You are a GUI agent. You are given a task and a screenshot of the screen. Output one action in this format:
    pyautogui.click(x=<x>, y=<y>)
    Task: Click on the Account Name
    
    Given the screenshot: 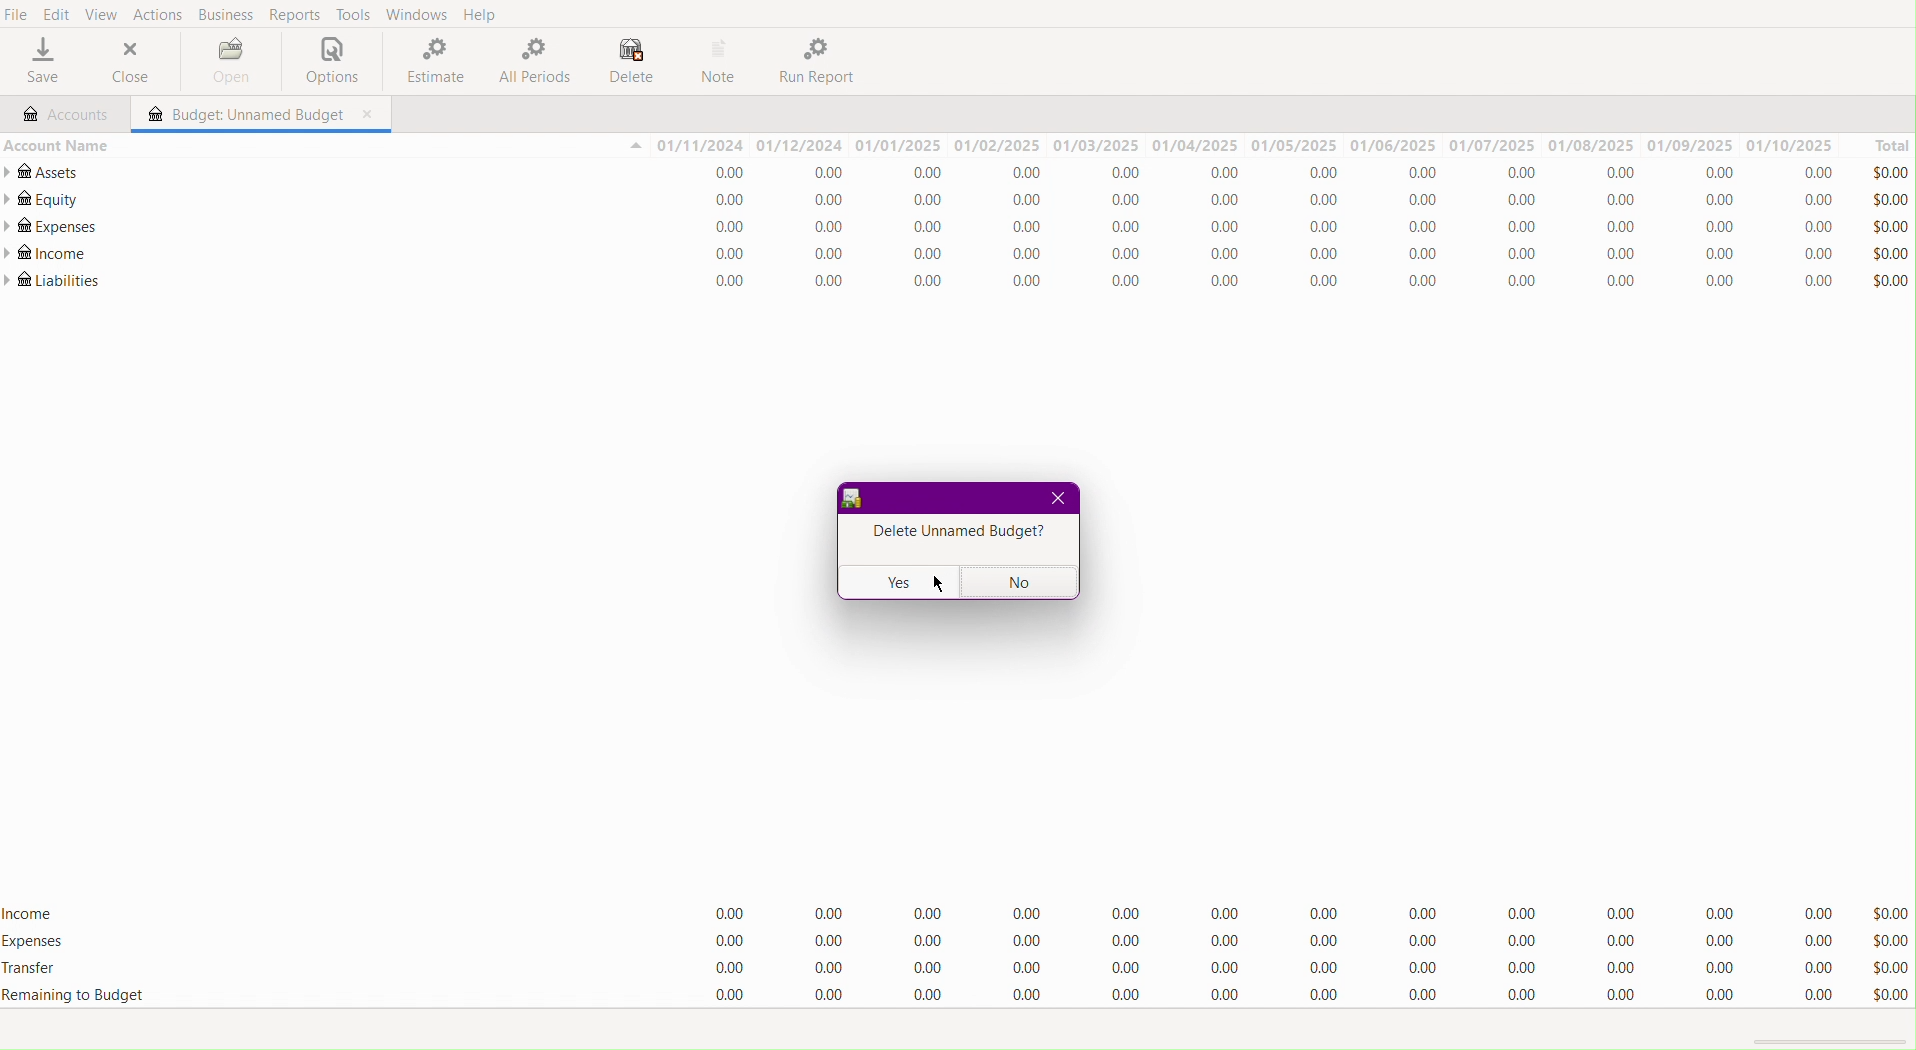 What is the action you would take?
    pyautogui.click(x=56, y=144)
    